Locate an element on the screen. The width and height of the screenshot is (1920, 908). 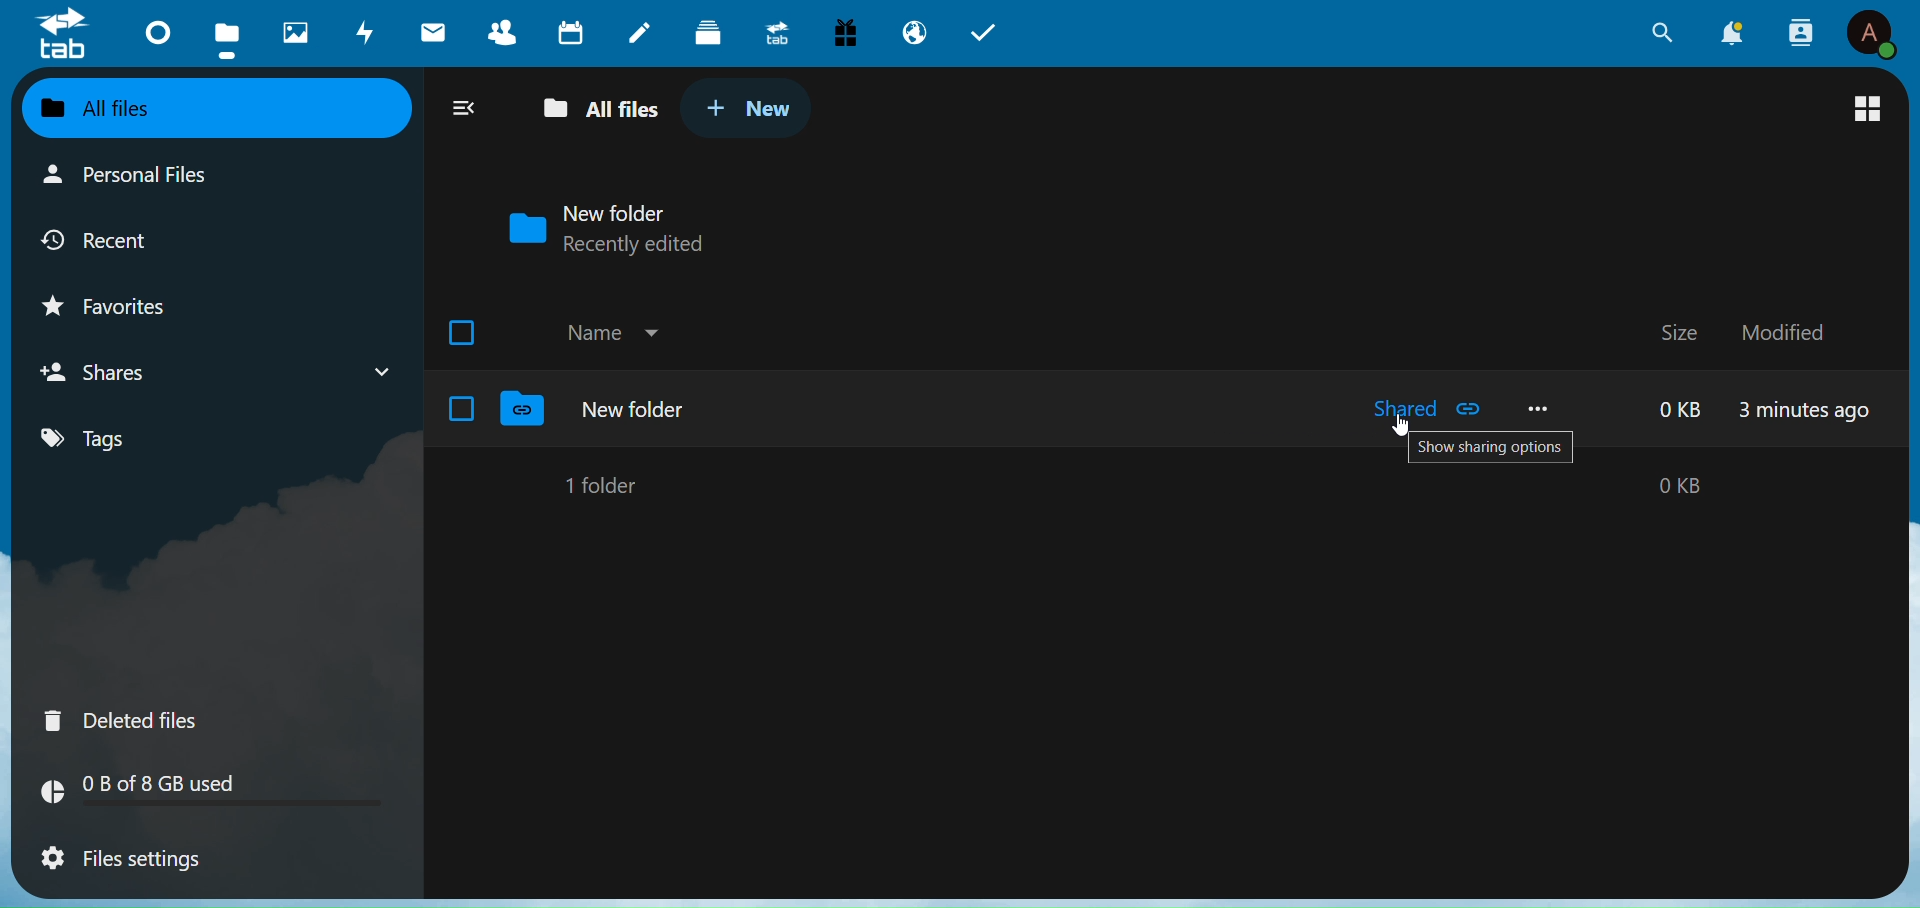
Contacts is located at coordinates (506, 32).